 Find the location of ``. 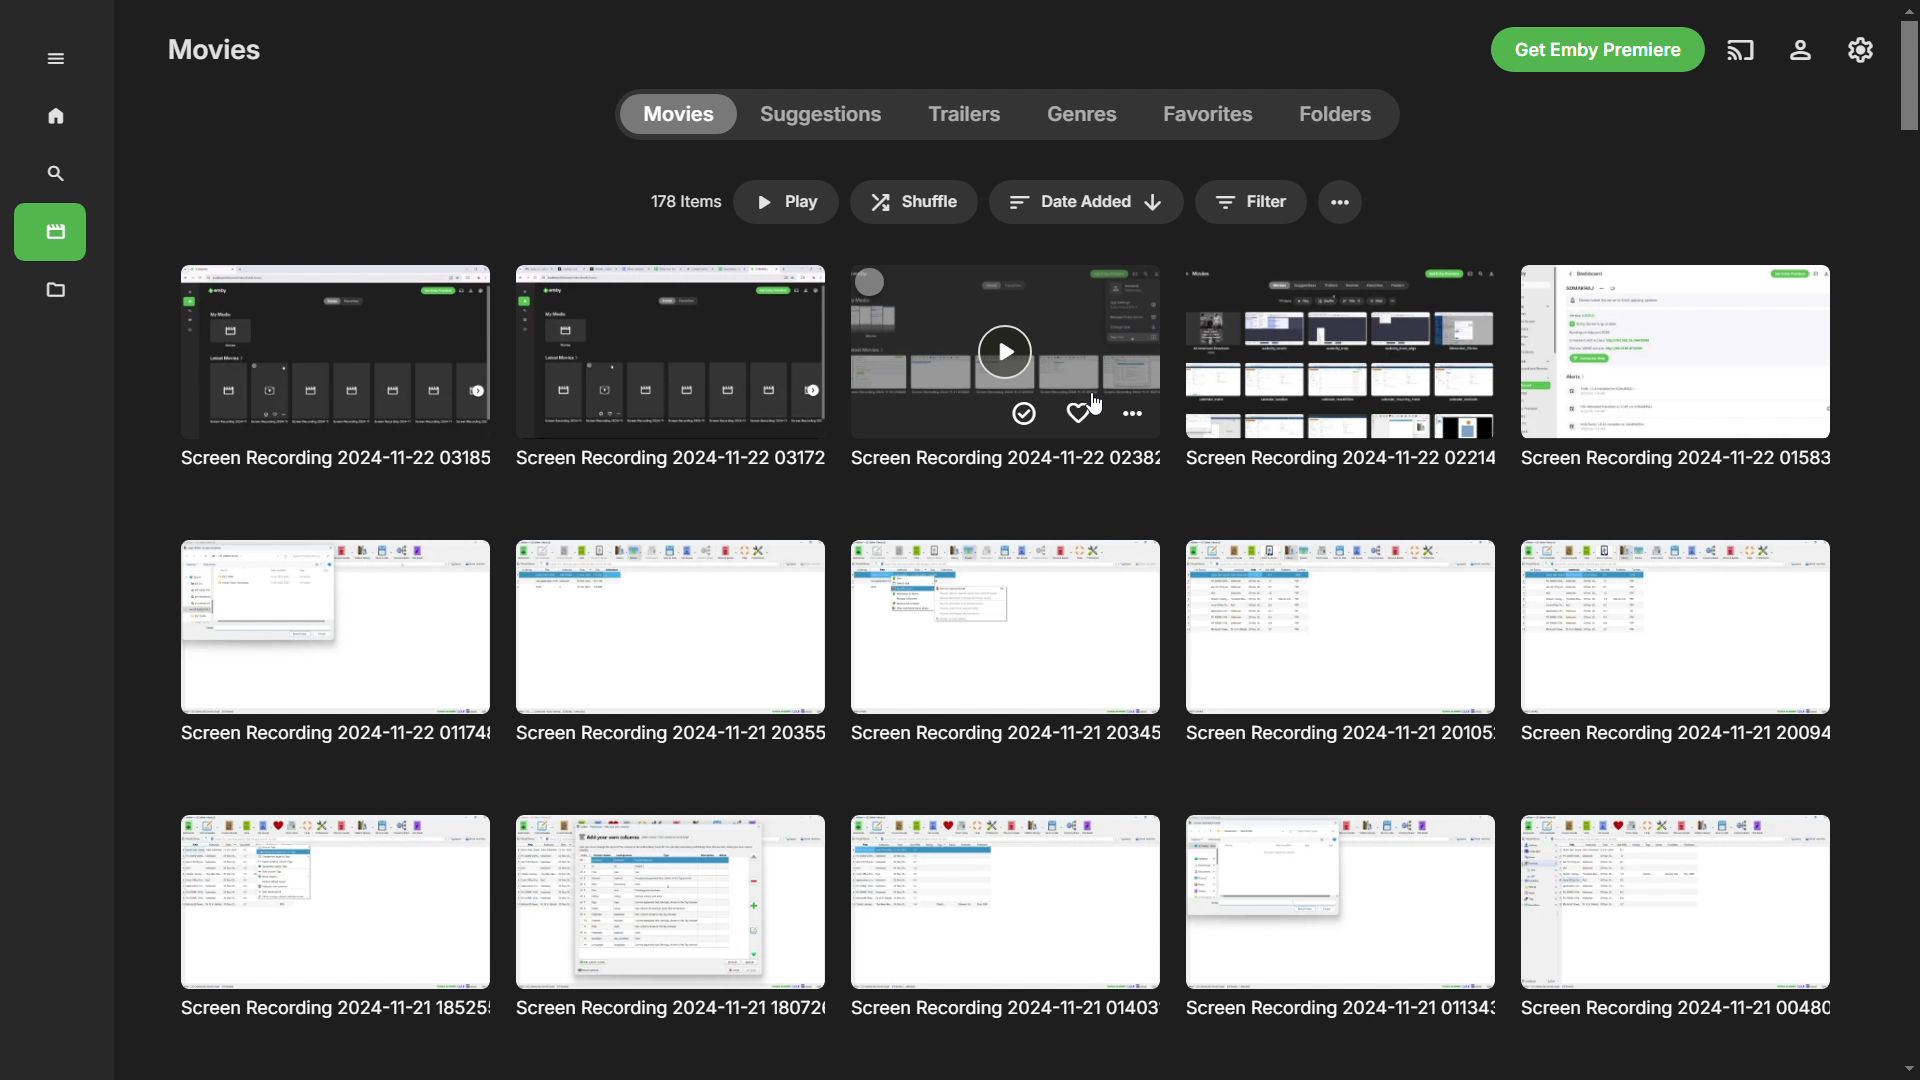

 is located at coordinates (220, 52).